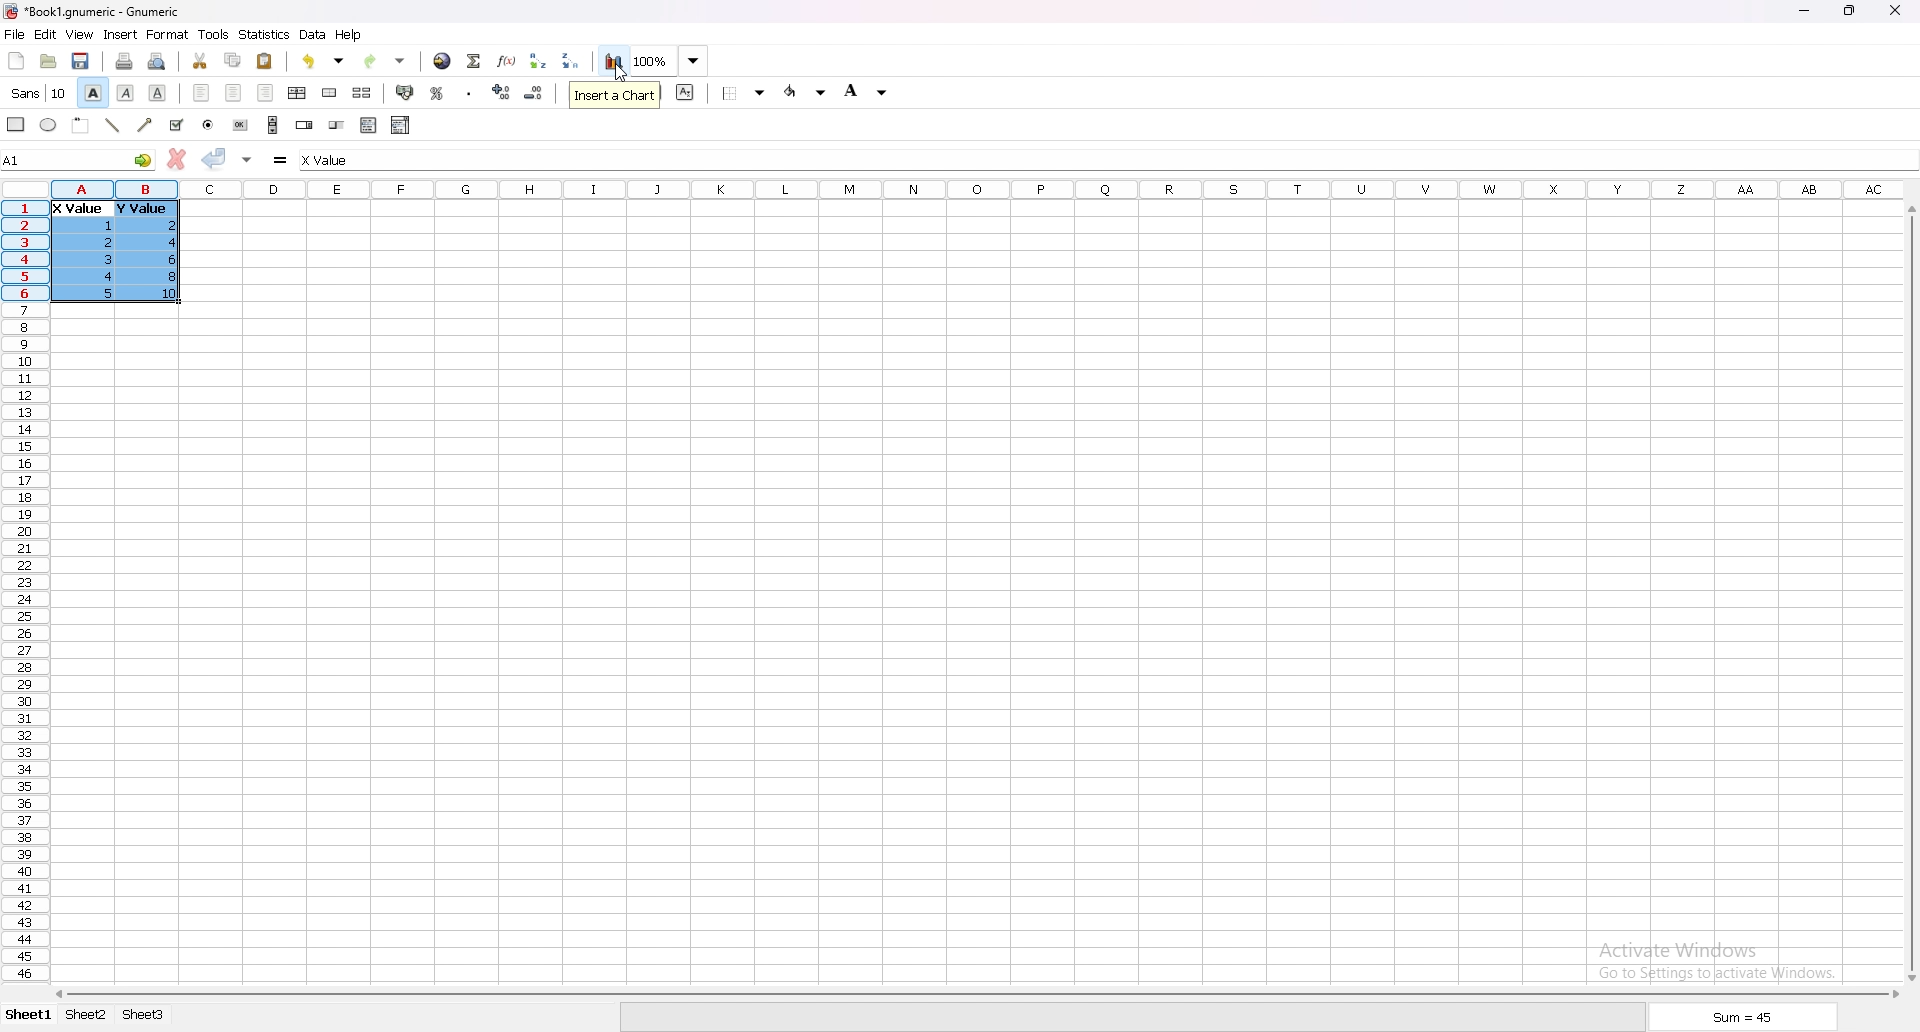 The width and height of the screenshot is (1920, 1032). Describe the element at coordinates (509, 60) in the screenshot. I see `function` at that location.